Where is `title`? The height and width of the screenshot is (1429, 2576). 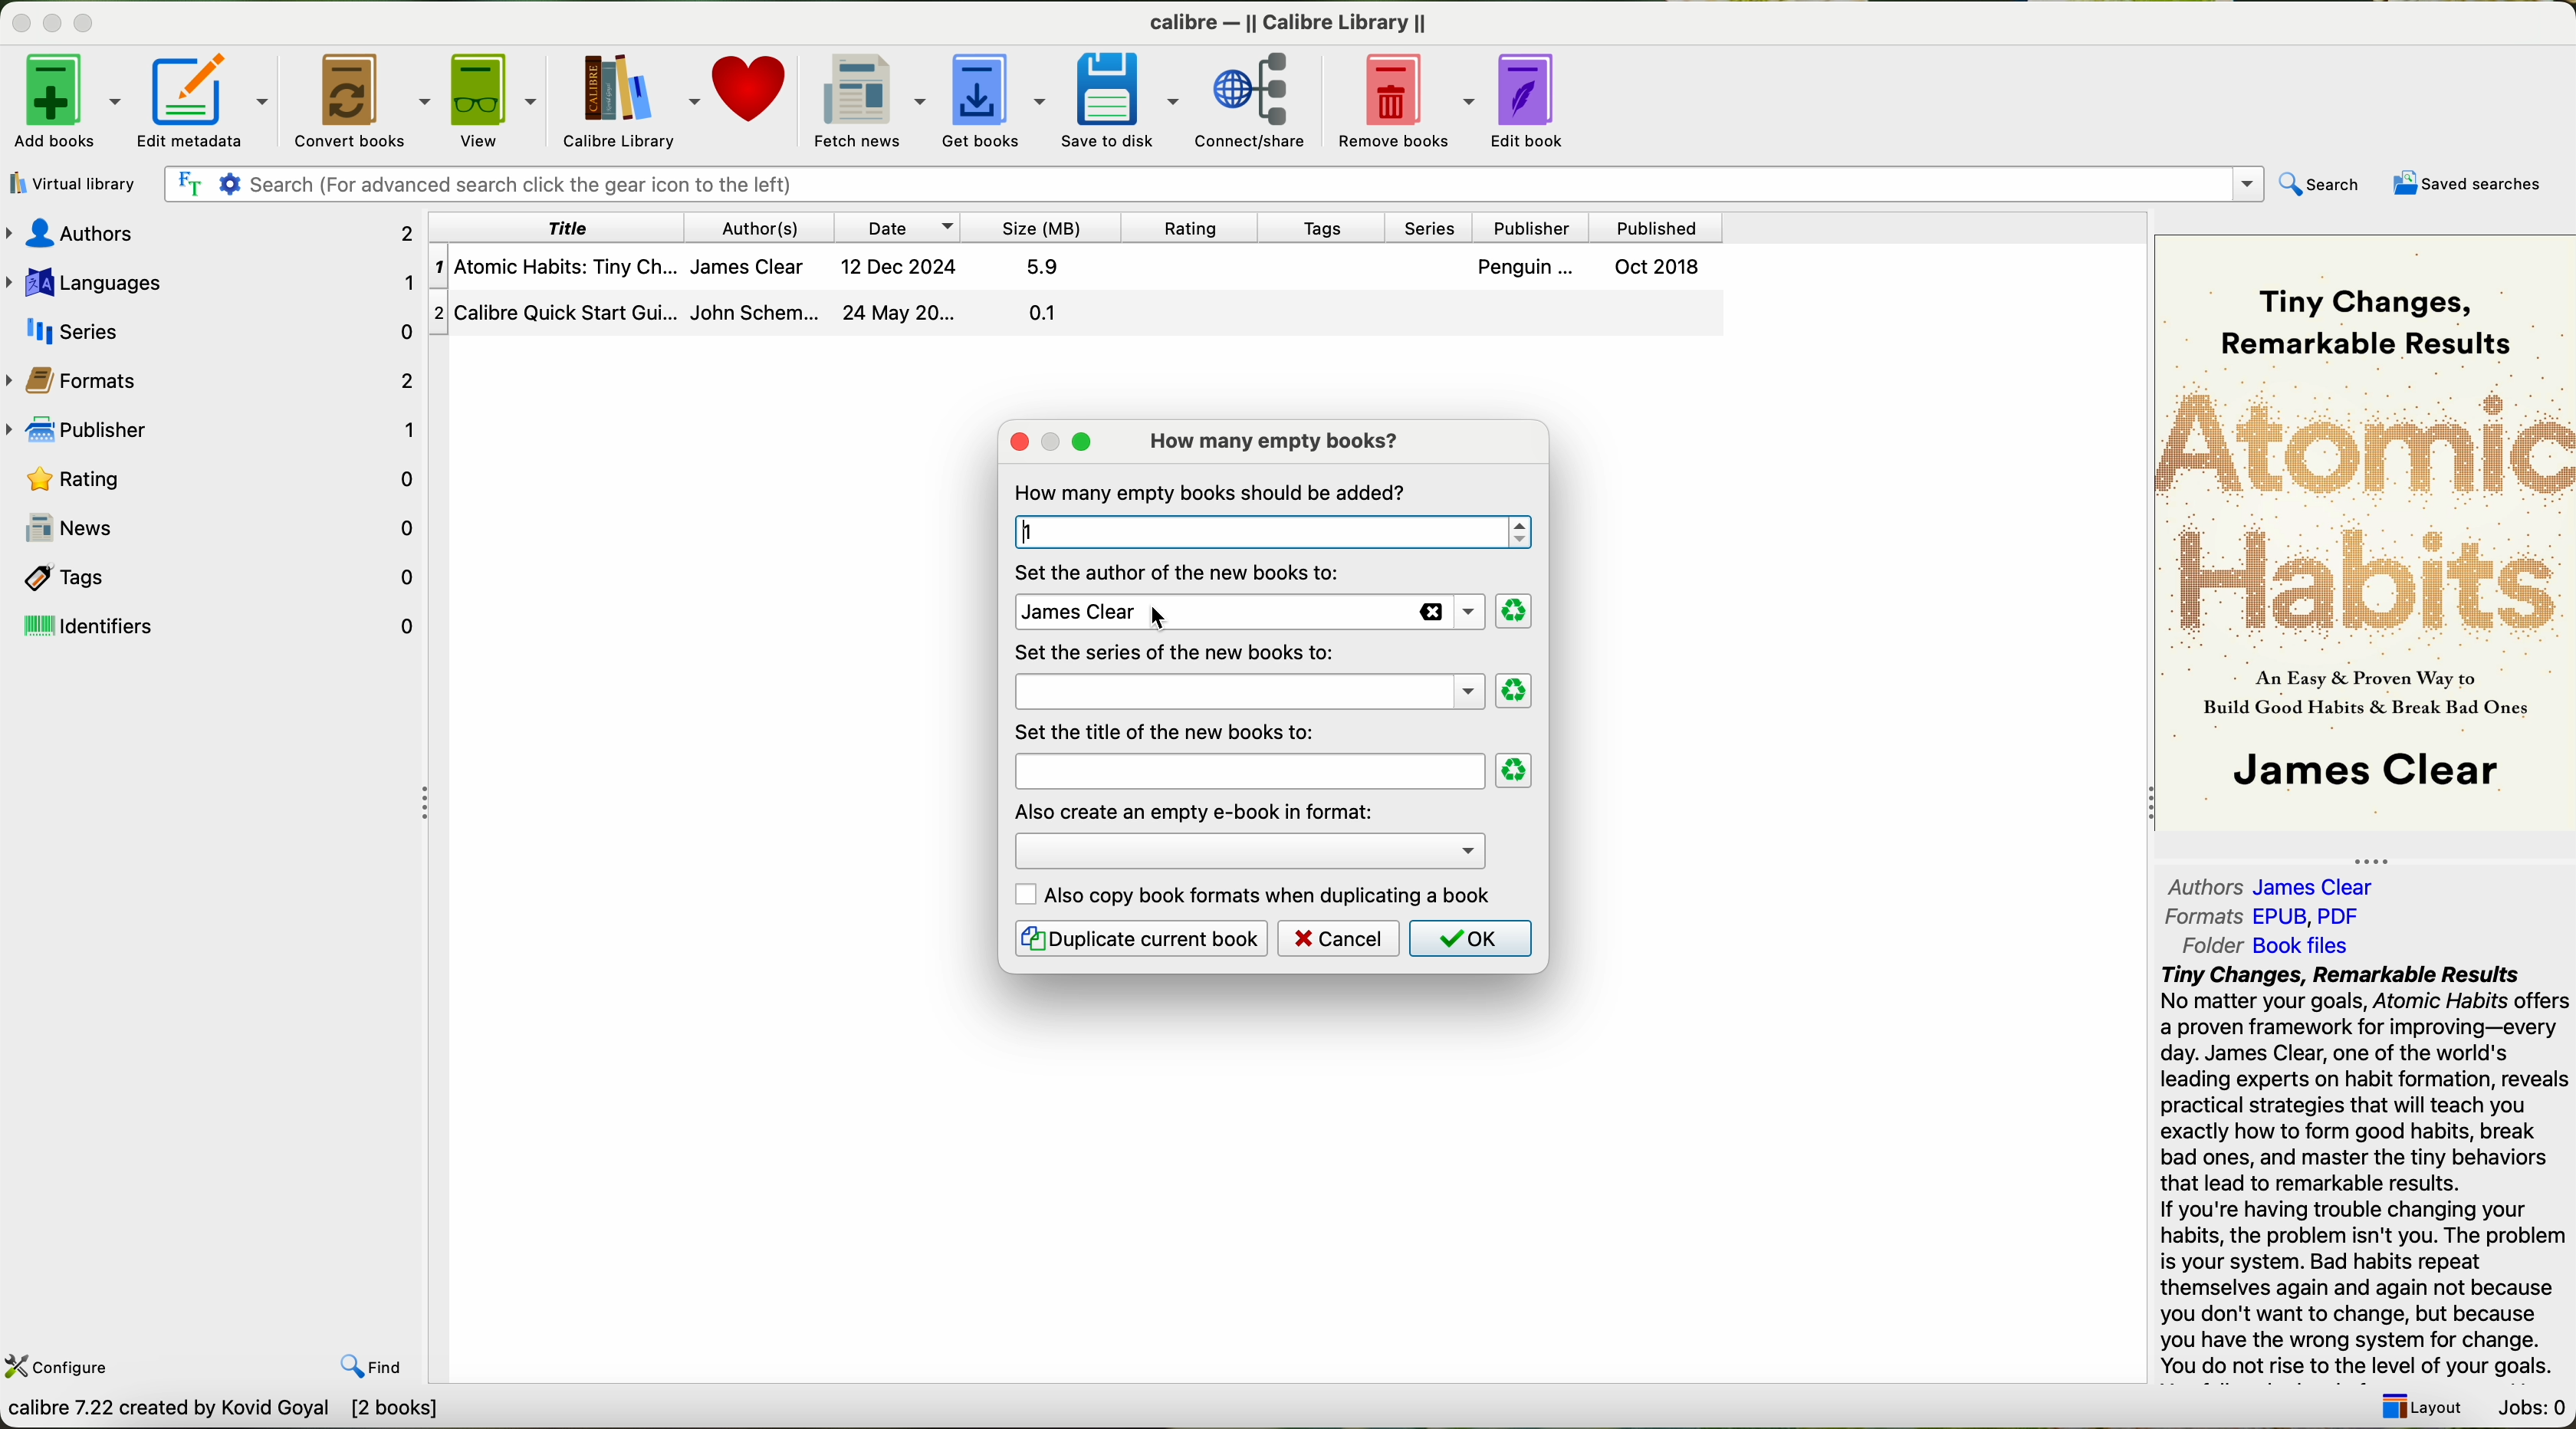 title is located at coordinates (554, 226).